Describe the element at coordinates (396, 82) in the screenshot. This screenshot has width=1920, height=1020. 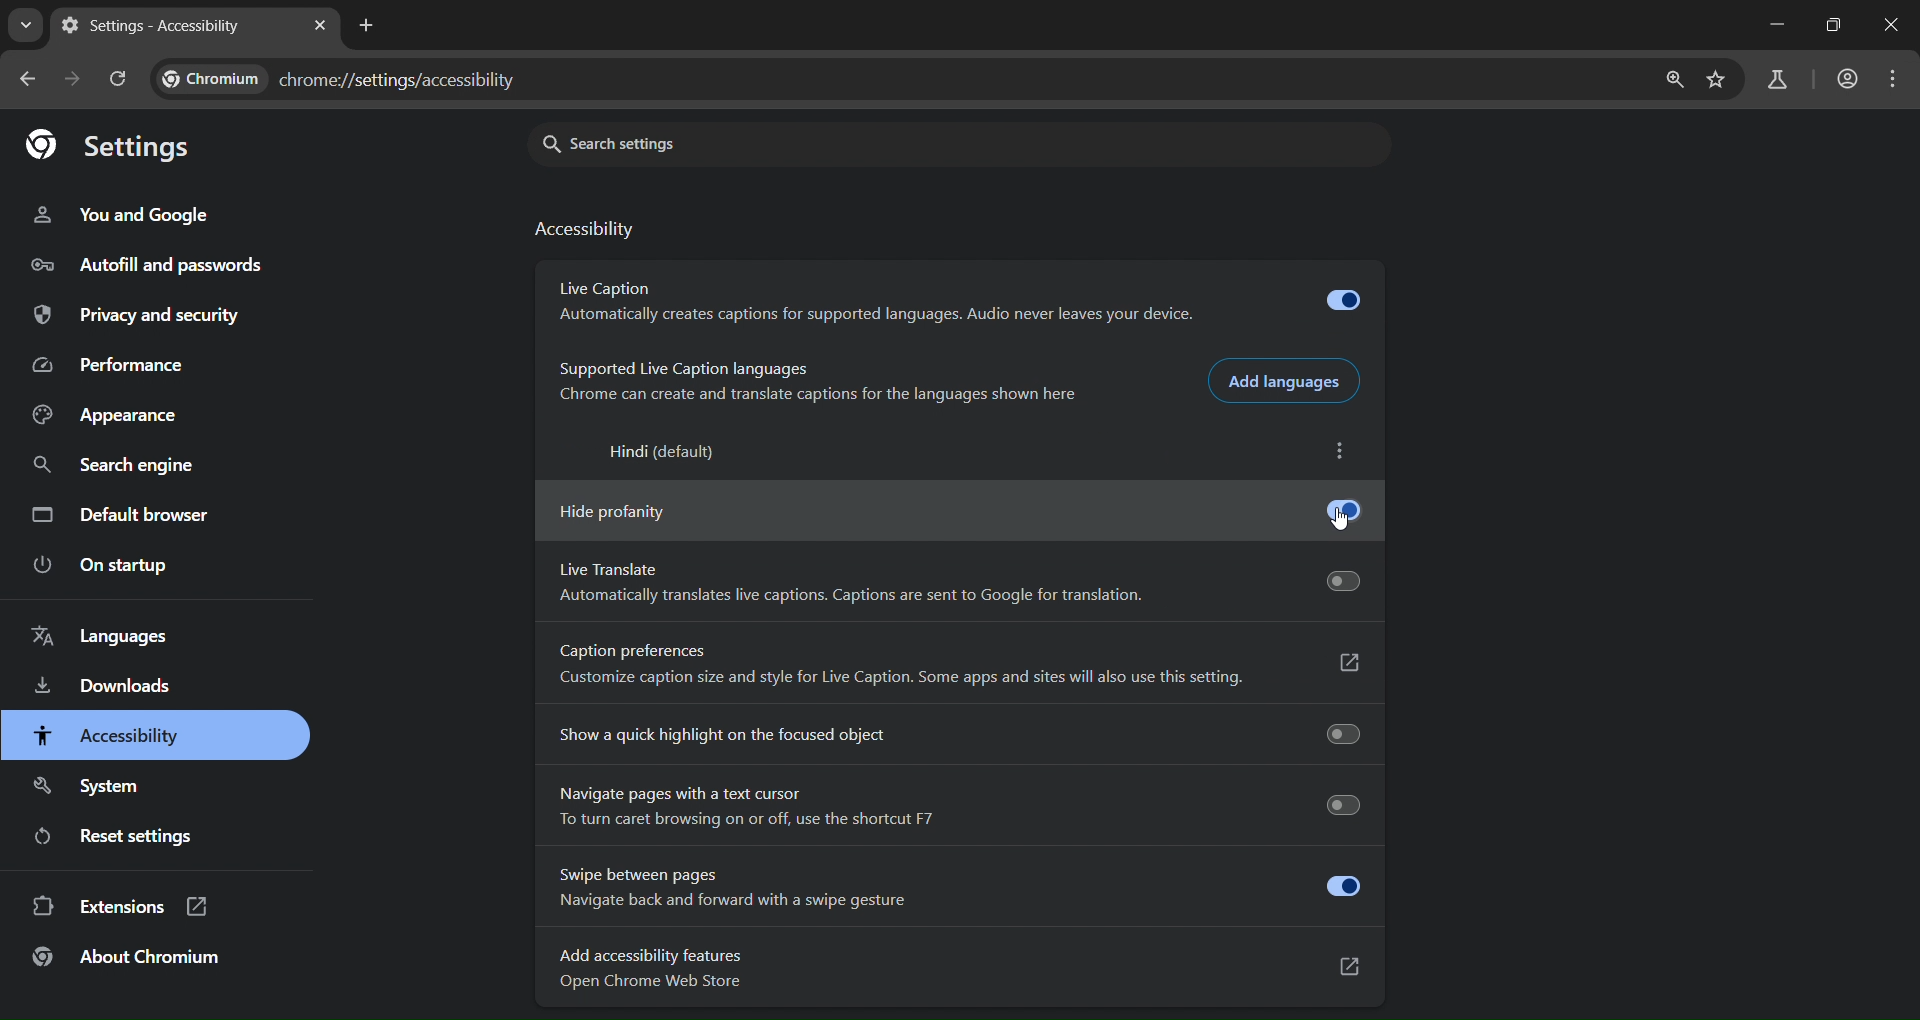
I see `chrome://settings/accessibility` at that location.